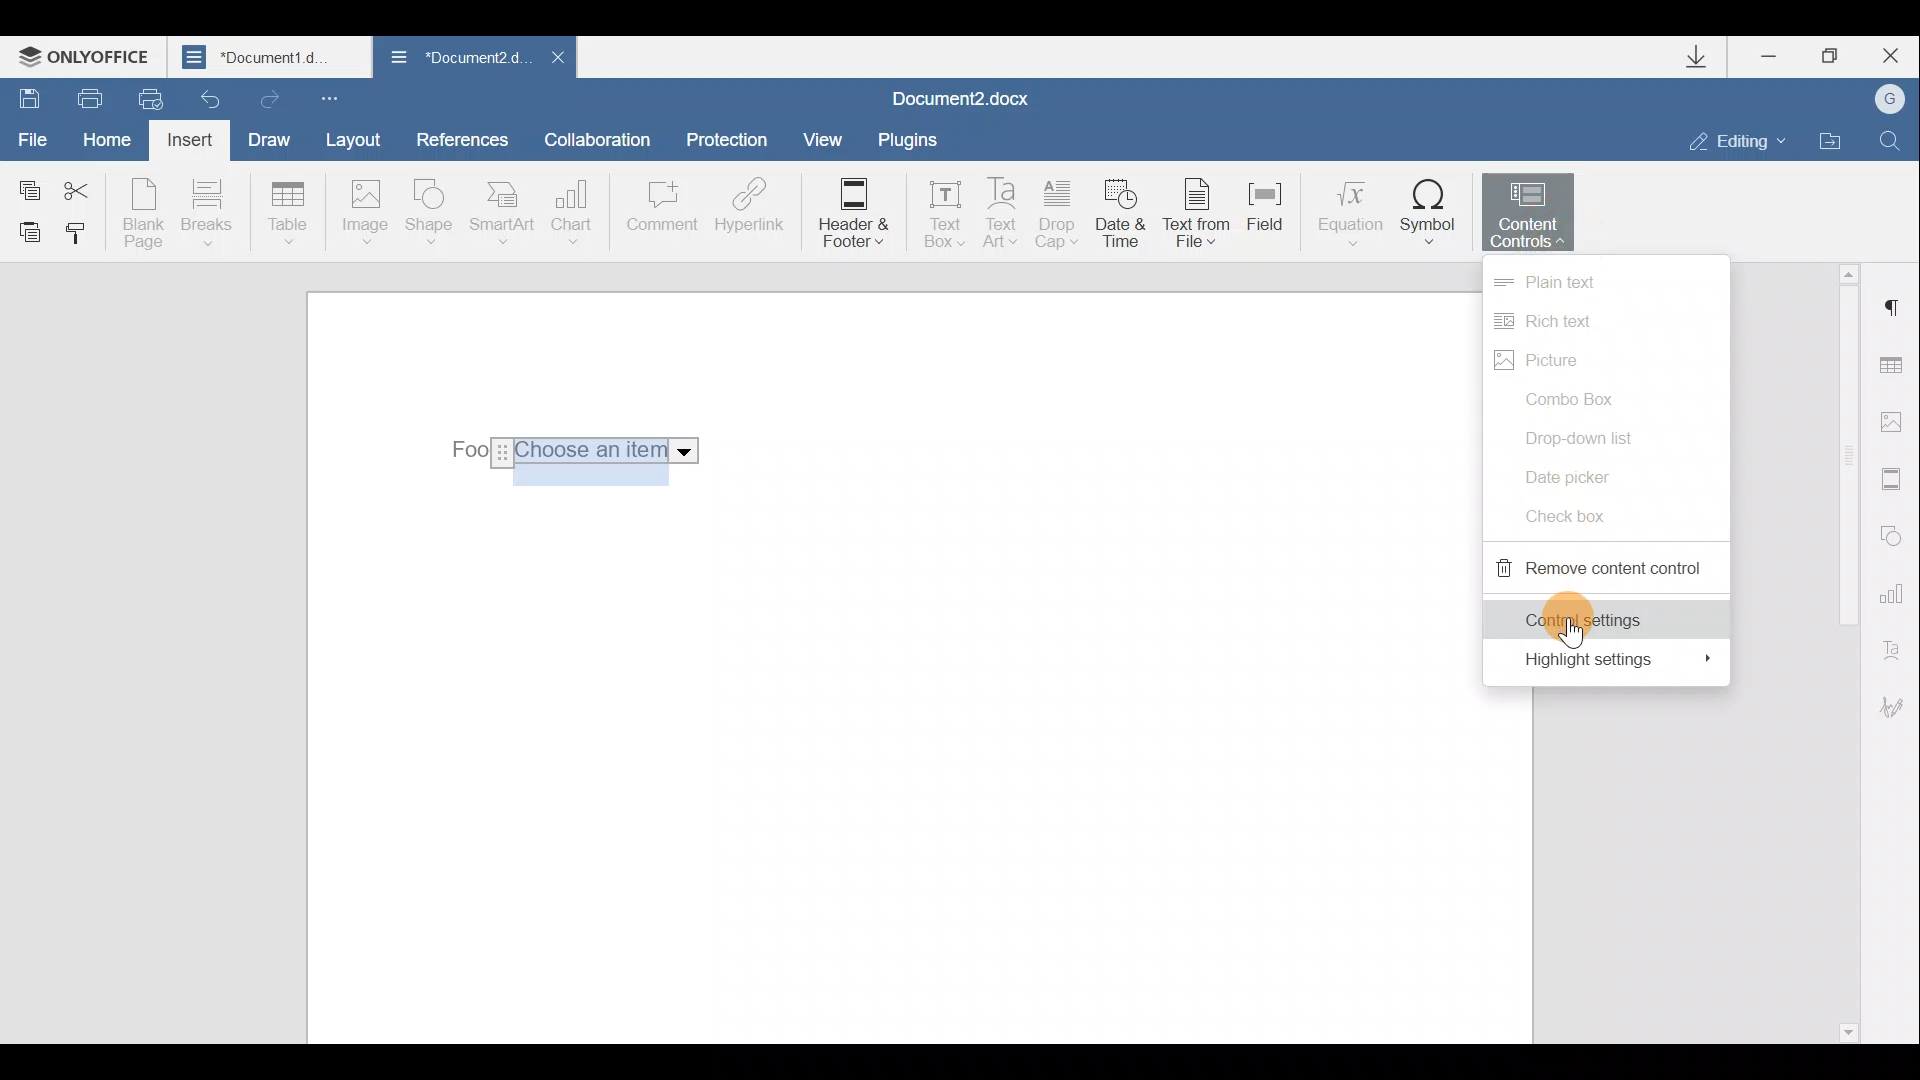 This screenshot has width=1920, height=1080. What do you see at coordinates (1897, 368) in the screenshot?
I see `Table settings` at bounding box center [1897, 368].